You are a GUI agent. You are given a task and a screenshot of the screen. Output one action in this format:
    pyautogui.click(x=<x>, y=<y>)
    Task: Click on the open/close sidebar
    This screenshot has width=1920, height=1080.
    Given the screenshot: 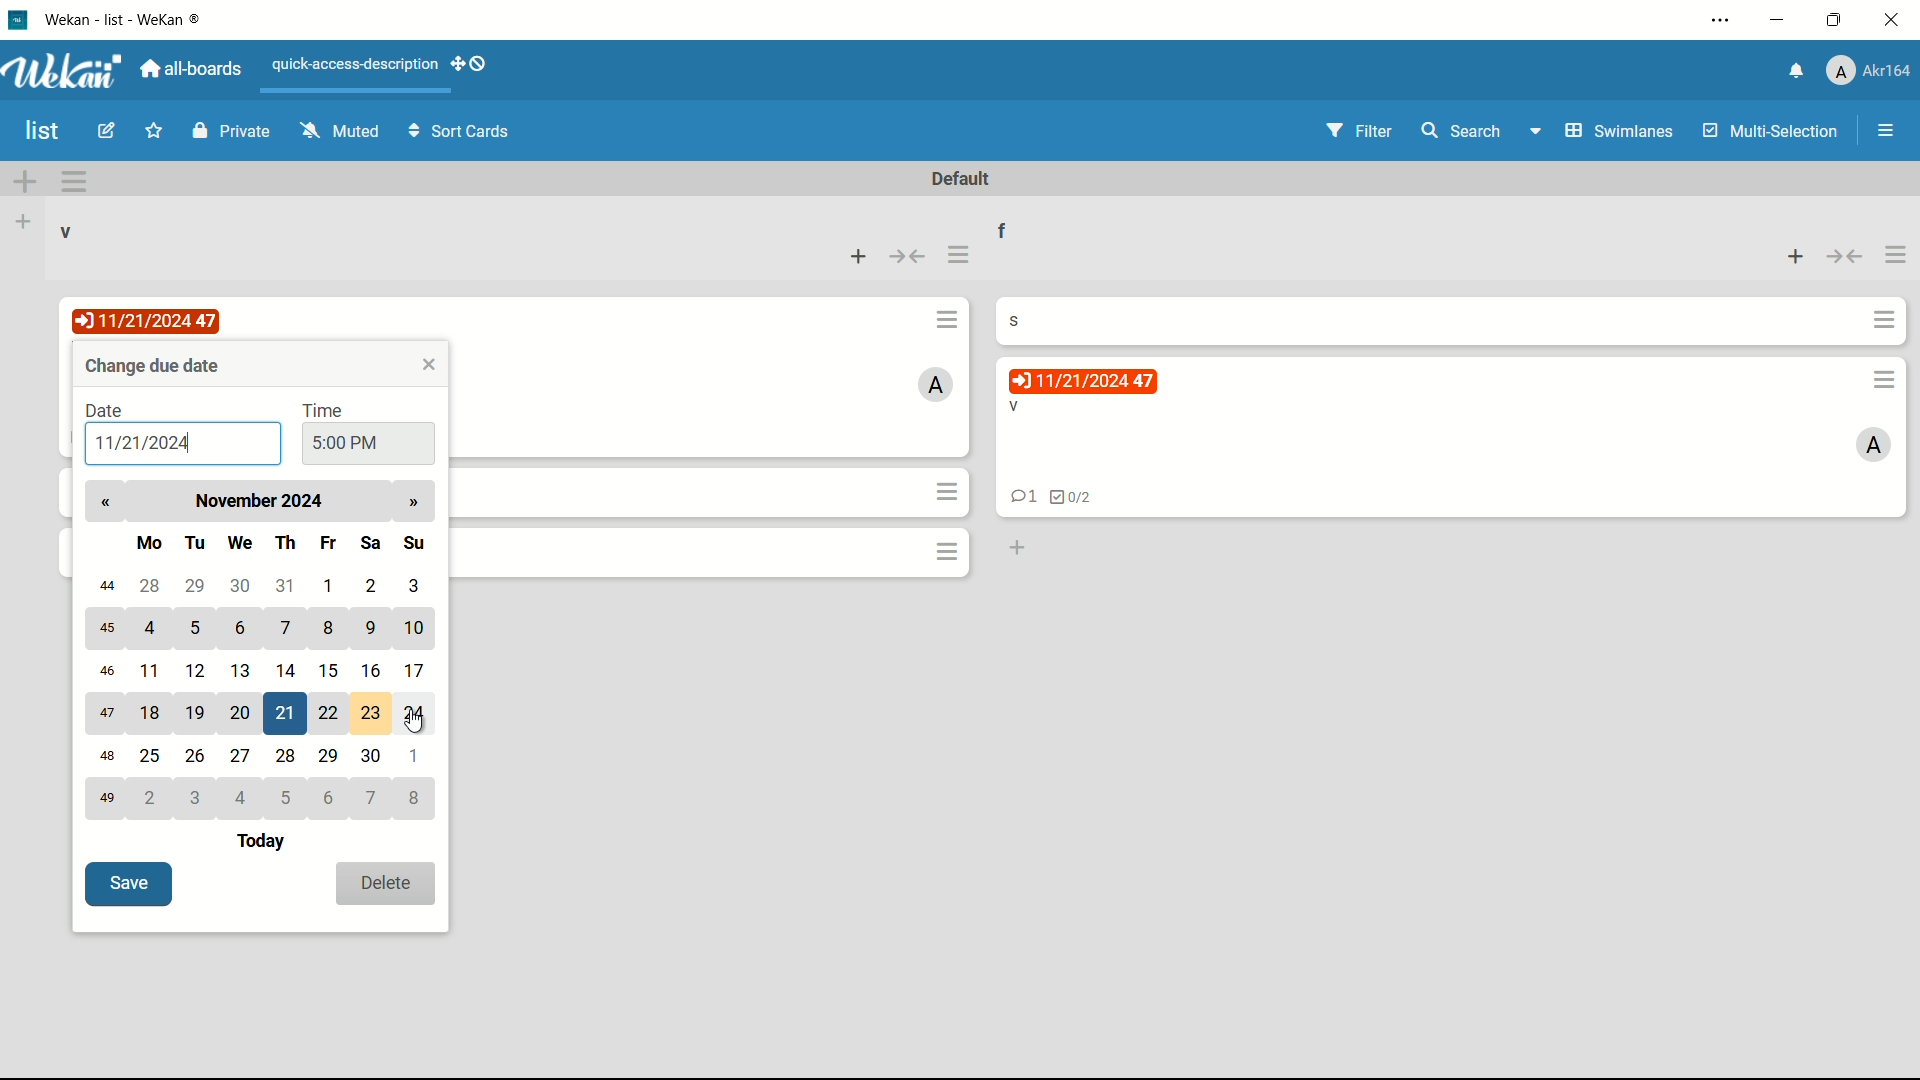 What is the action you would take?
    pyautogui.click(x=1886, y=133)
    